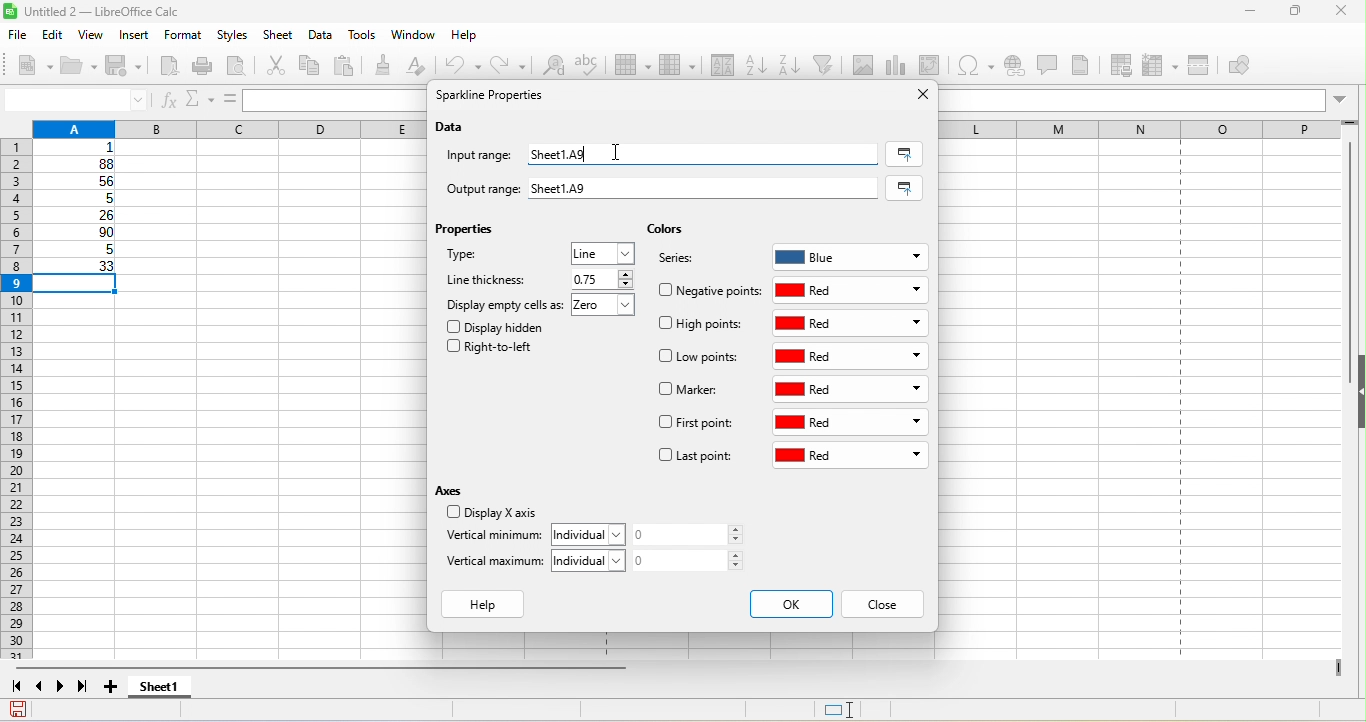  I want to click on selected cell, so click(81, 285).